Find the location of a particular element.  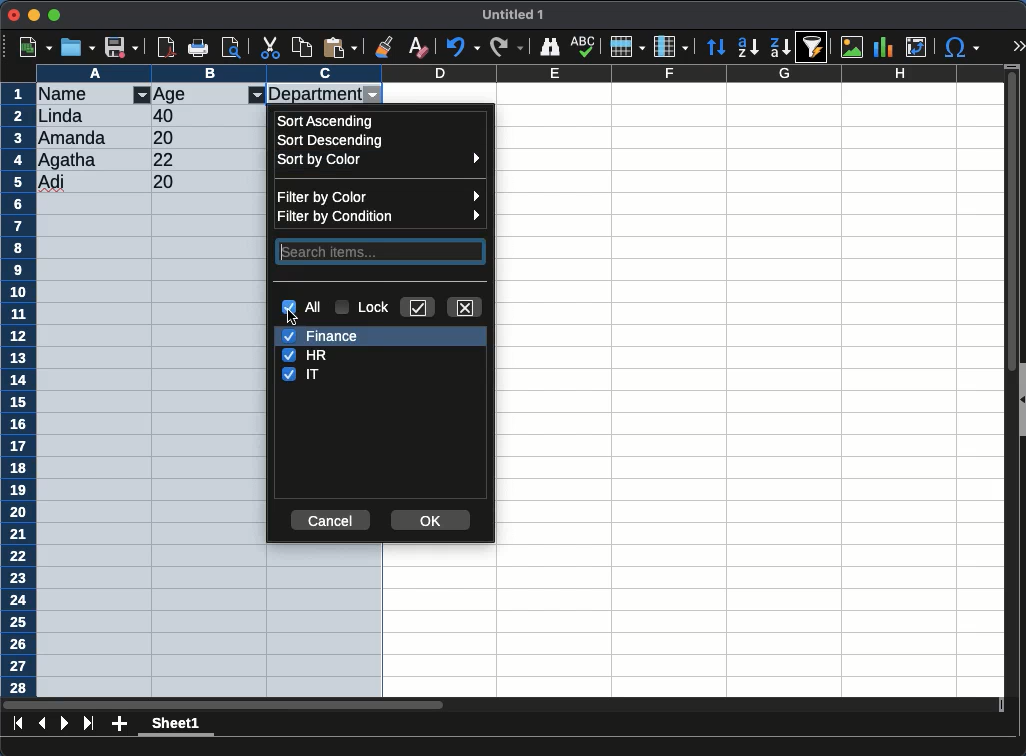

copy is located at coordinates (303, 47).